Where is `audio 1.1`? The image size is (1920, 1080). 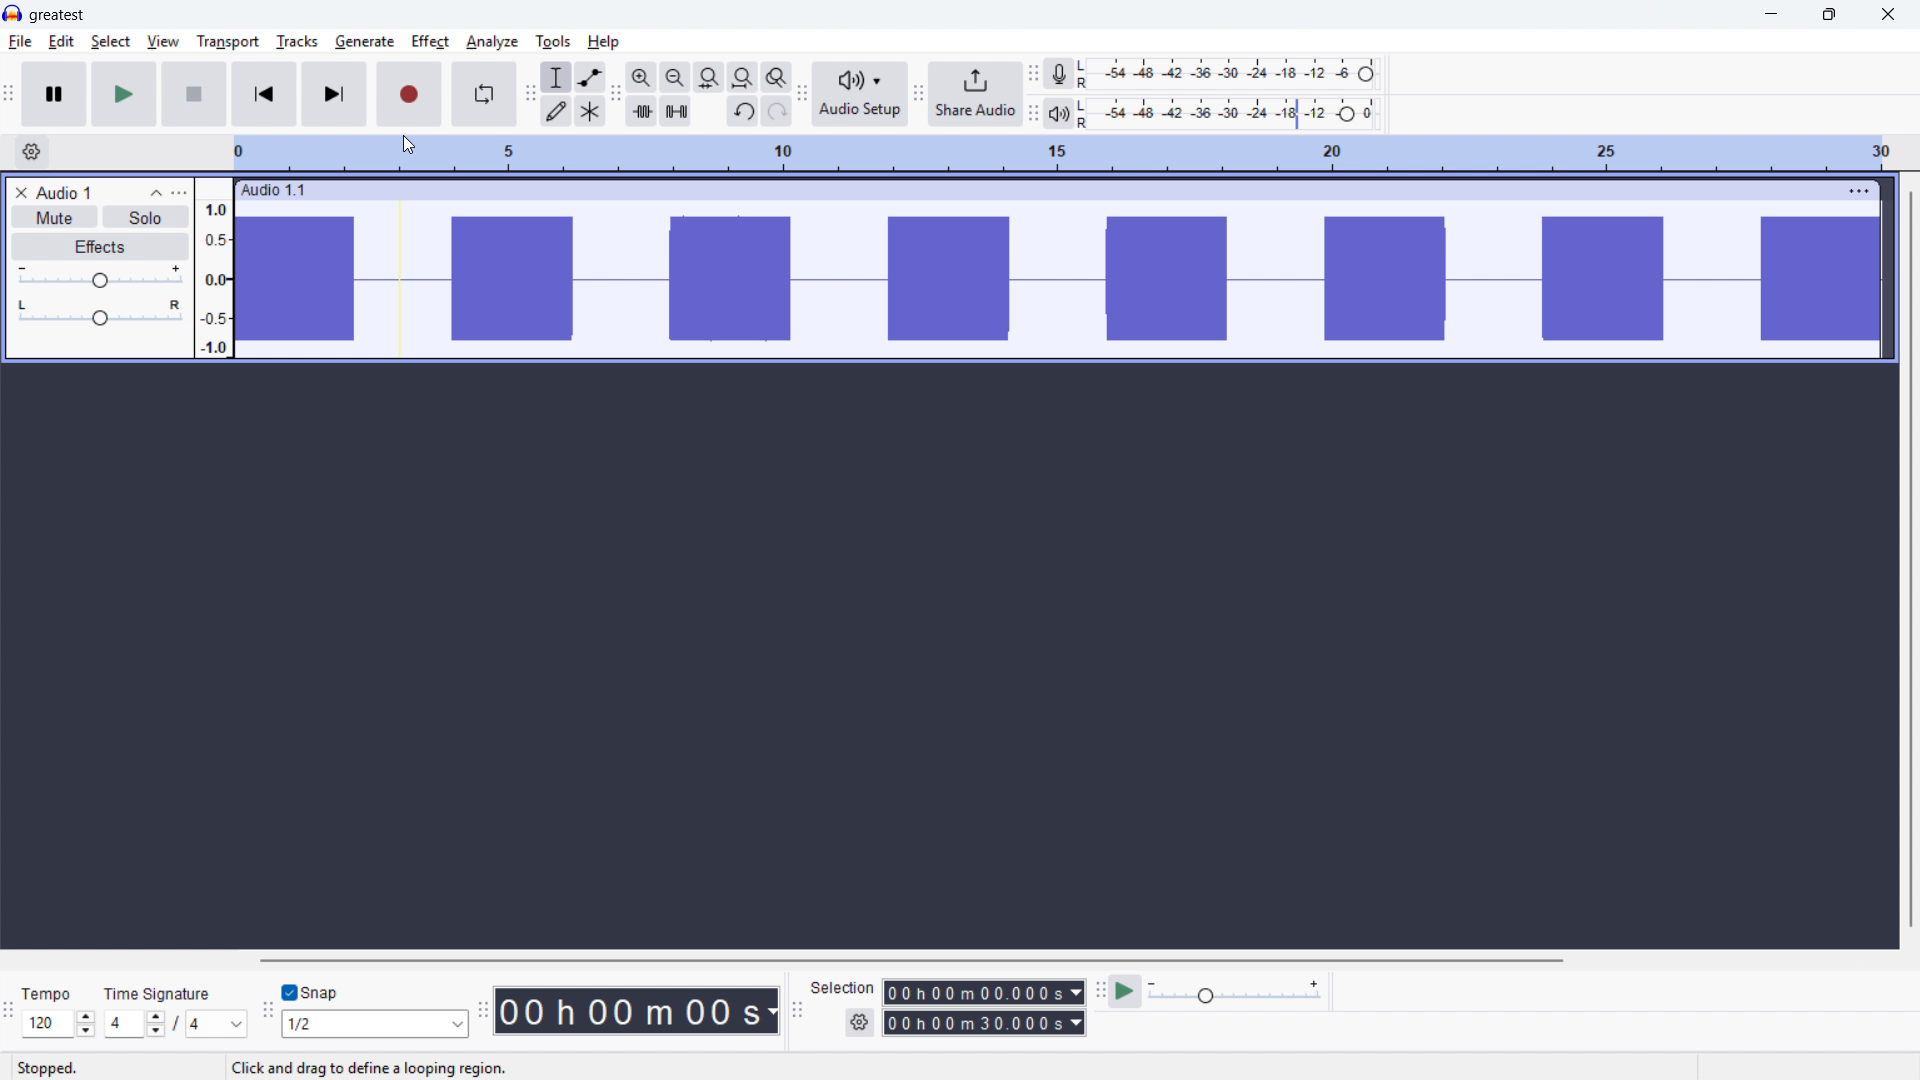 audio 1.1 is located at coordinates (291, 190).